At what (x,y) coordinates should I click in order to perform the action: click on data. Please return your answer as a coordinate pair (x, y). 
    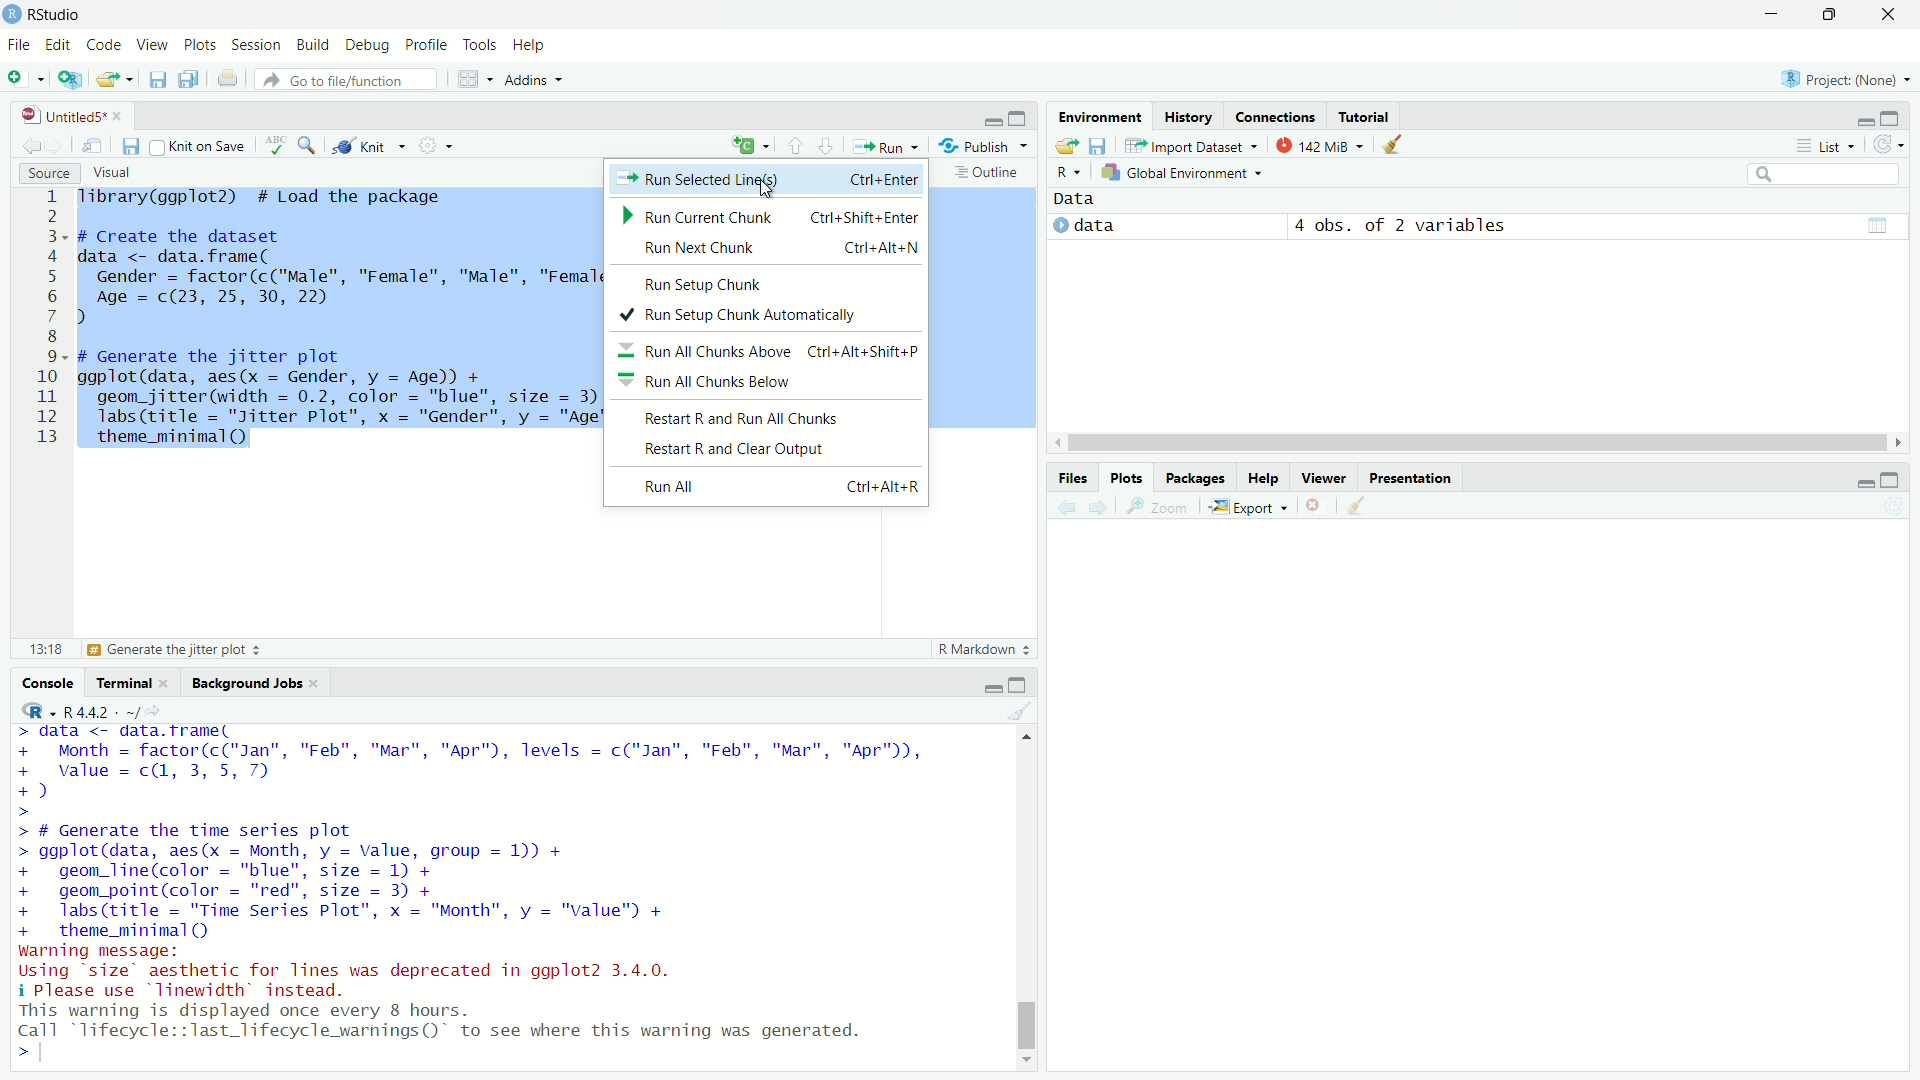
    Looking at the image, I should click on (1089, 197).